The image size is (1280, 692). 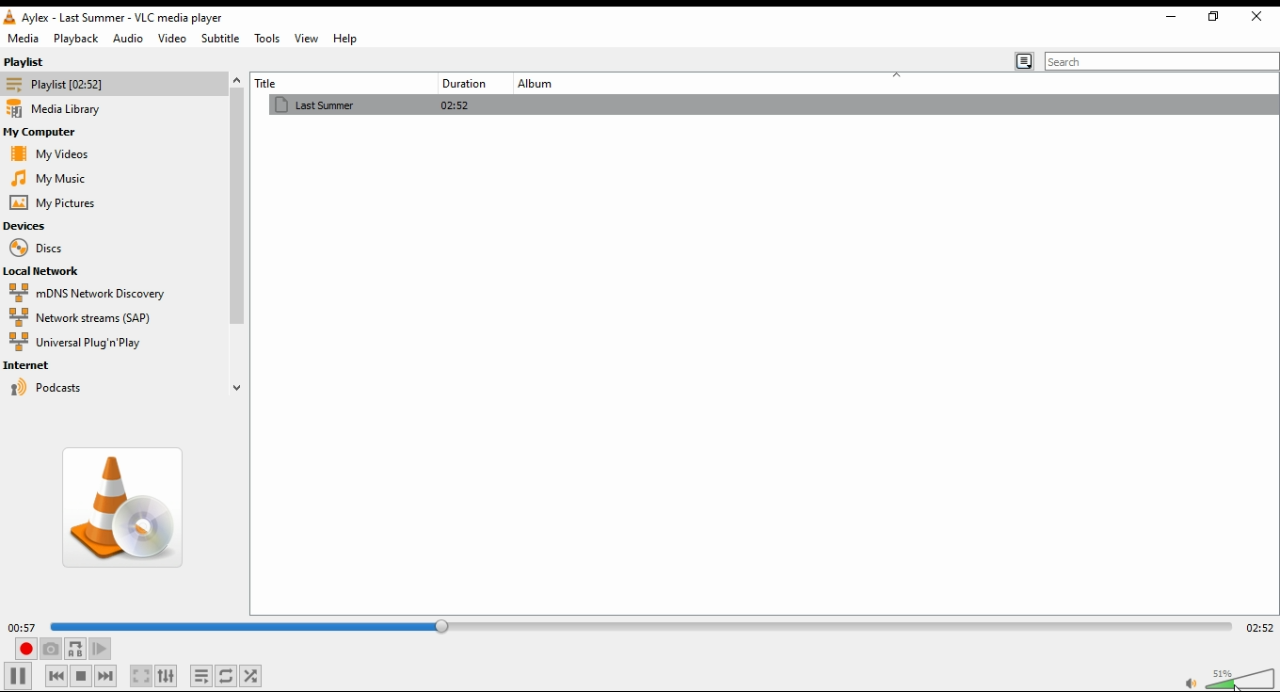 What do you see at coordinates (83, 344) in the screenshot?
I see `universal plug 'n play` at bounding box center [83, 344].